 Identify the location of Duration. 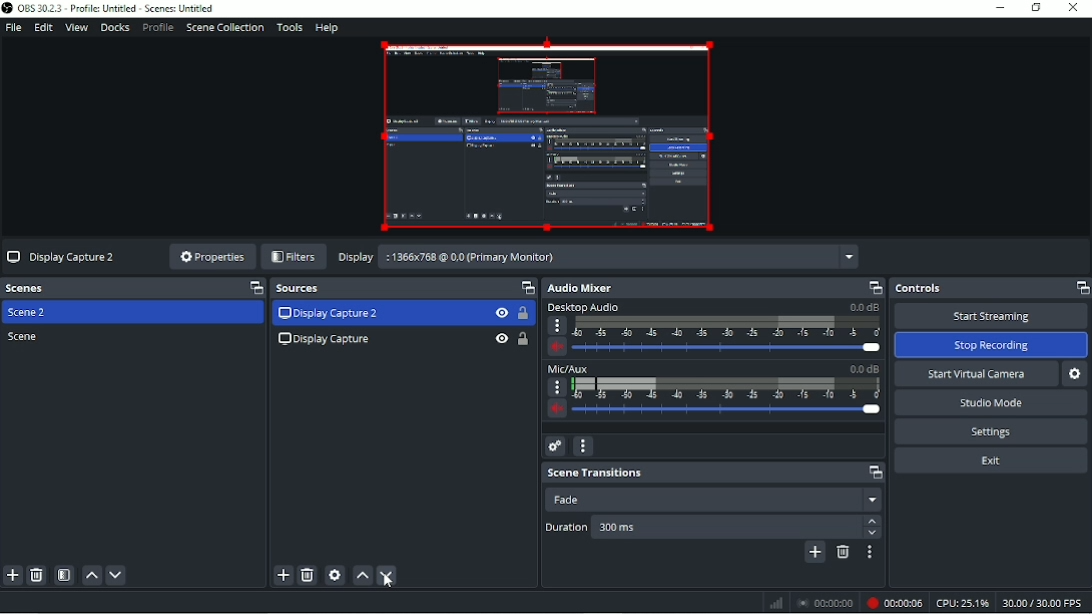
(566, 527).